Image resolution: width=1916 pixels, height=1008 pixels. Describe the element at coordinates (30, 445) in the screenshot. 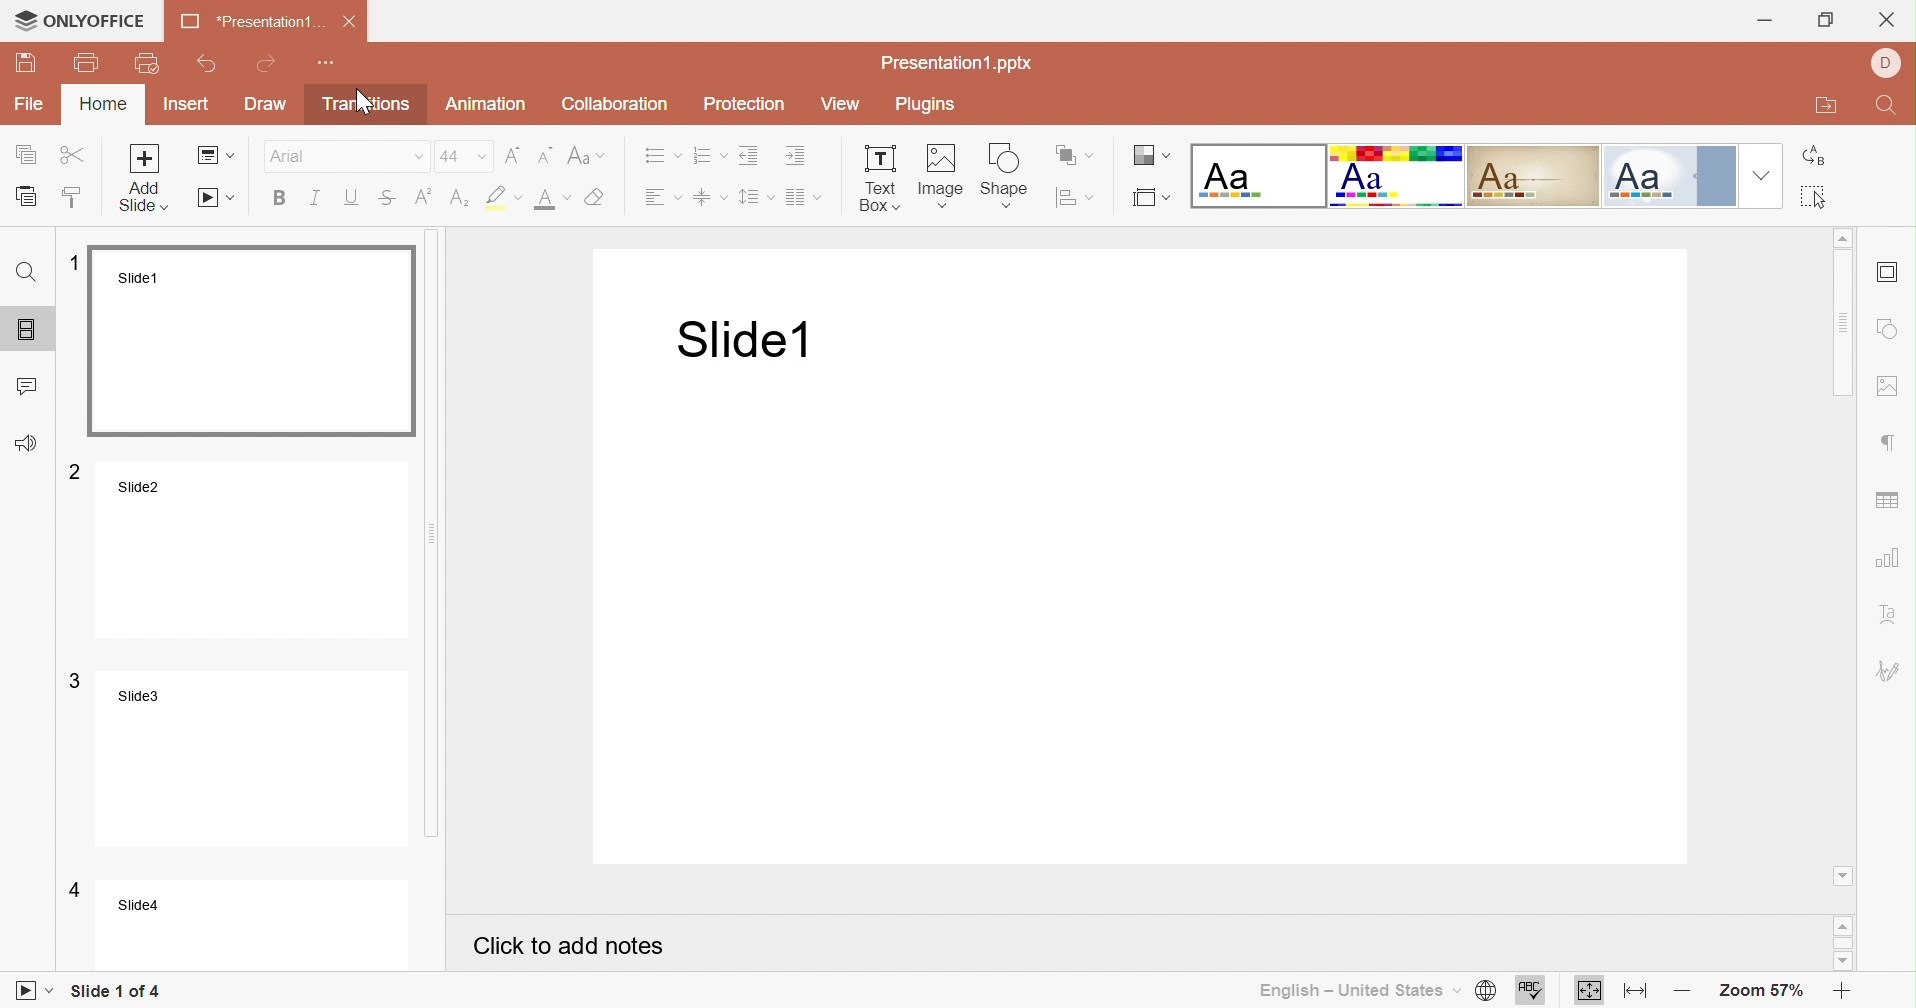

I see `Feedback & Support` at that location.